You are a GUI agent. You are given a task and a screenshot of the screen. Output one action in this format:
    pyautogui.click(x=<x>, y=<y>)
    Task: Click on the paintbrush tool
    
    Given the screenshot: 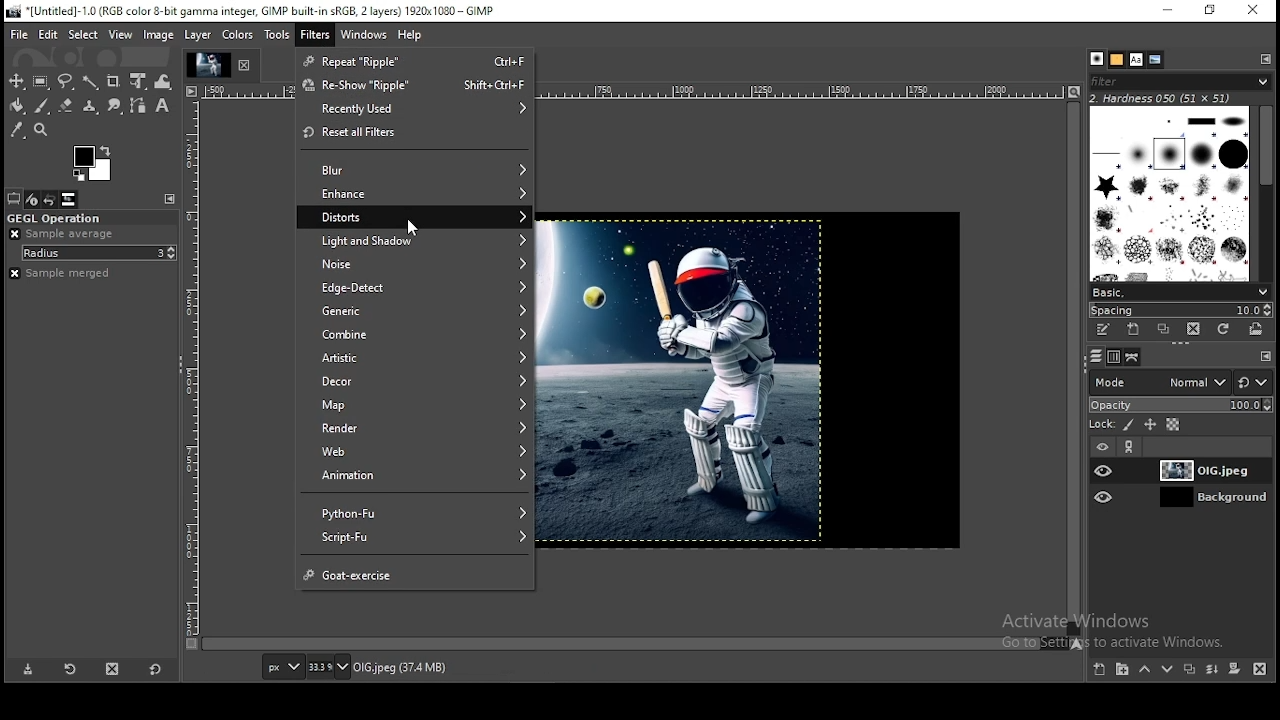 What is the action you would take?
    pyautogui.click(x=42, y=106)
    